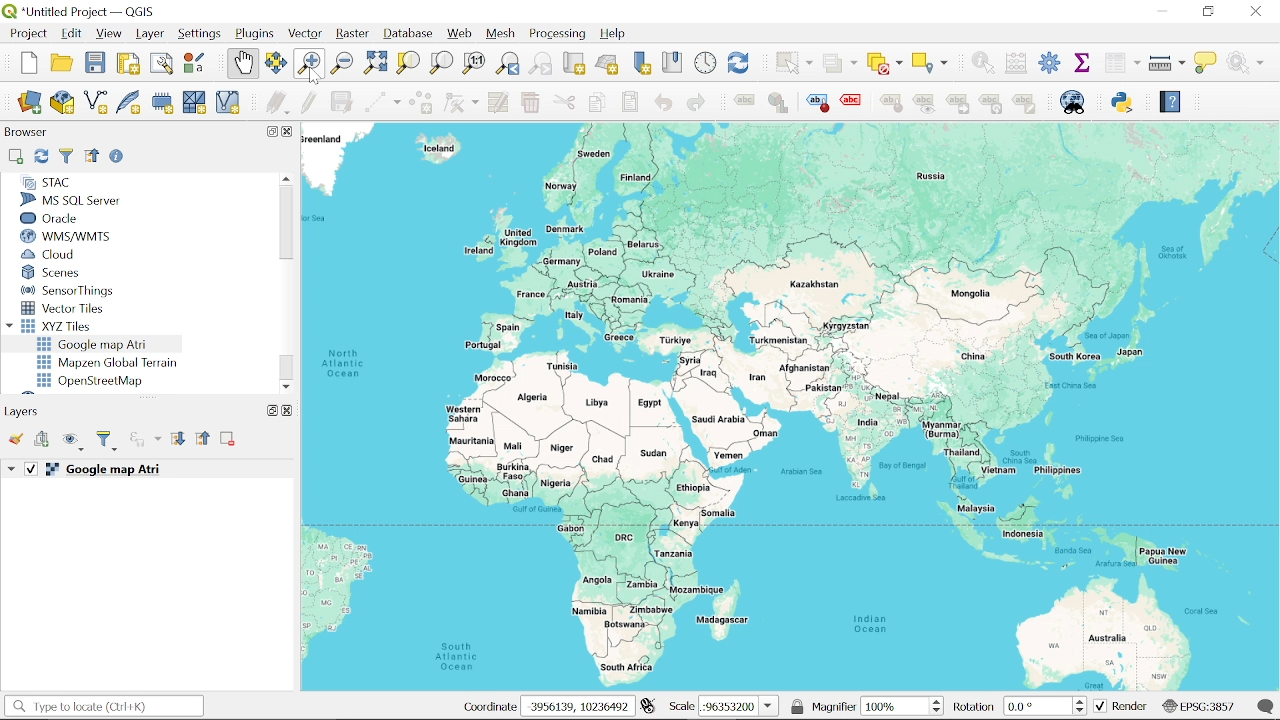 The width and height of the screenshot is (1280, 720). Describe the element at coordinates (642, 64) in the screenshot. I see `New special bookmark` at that location.